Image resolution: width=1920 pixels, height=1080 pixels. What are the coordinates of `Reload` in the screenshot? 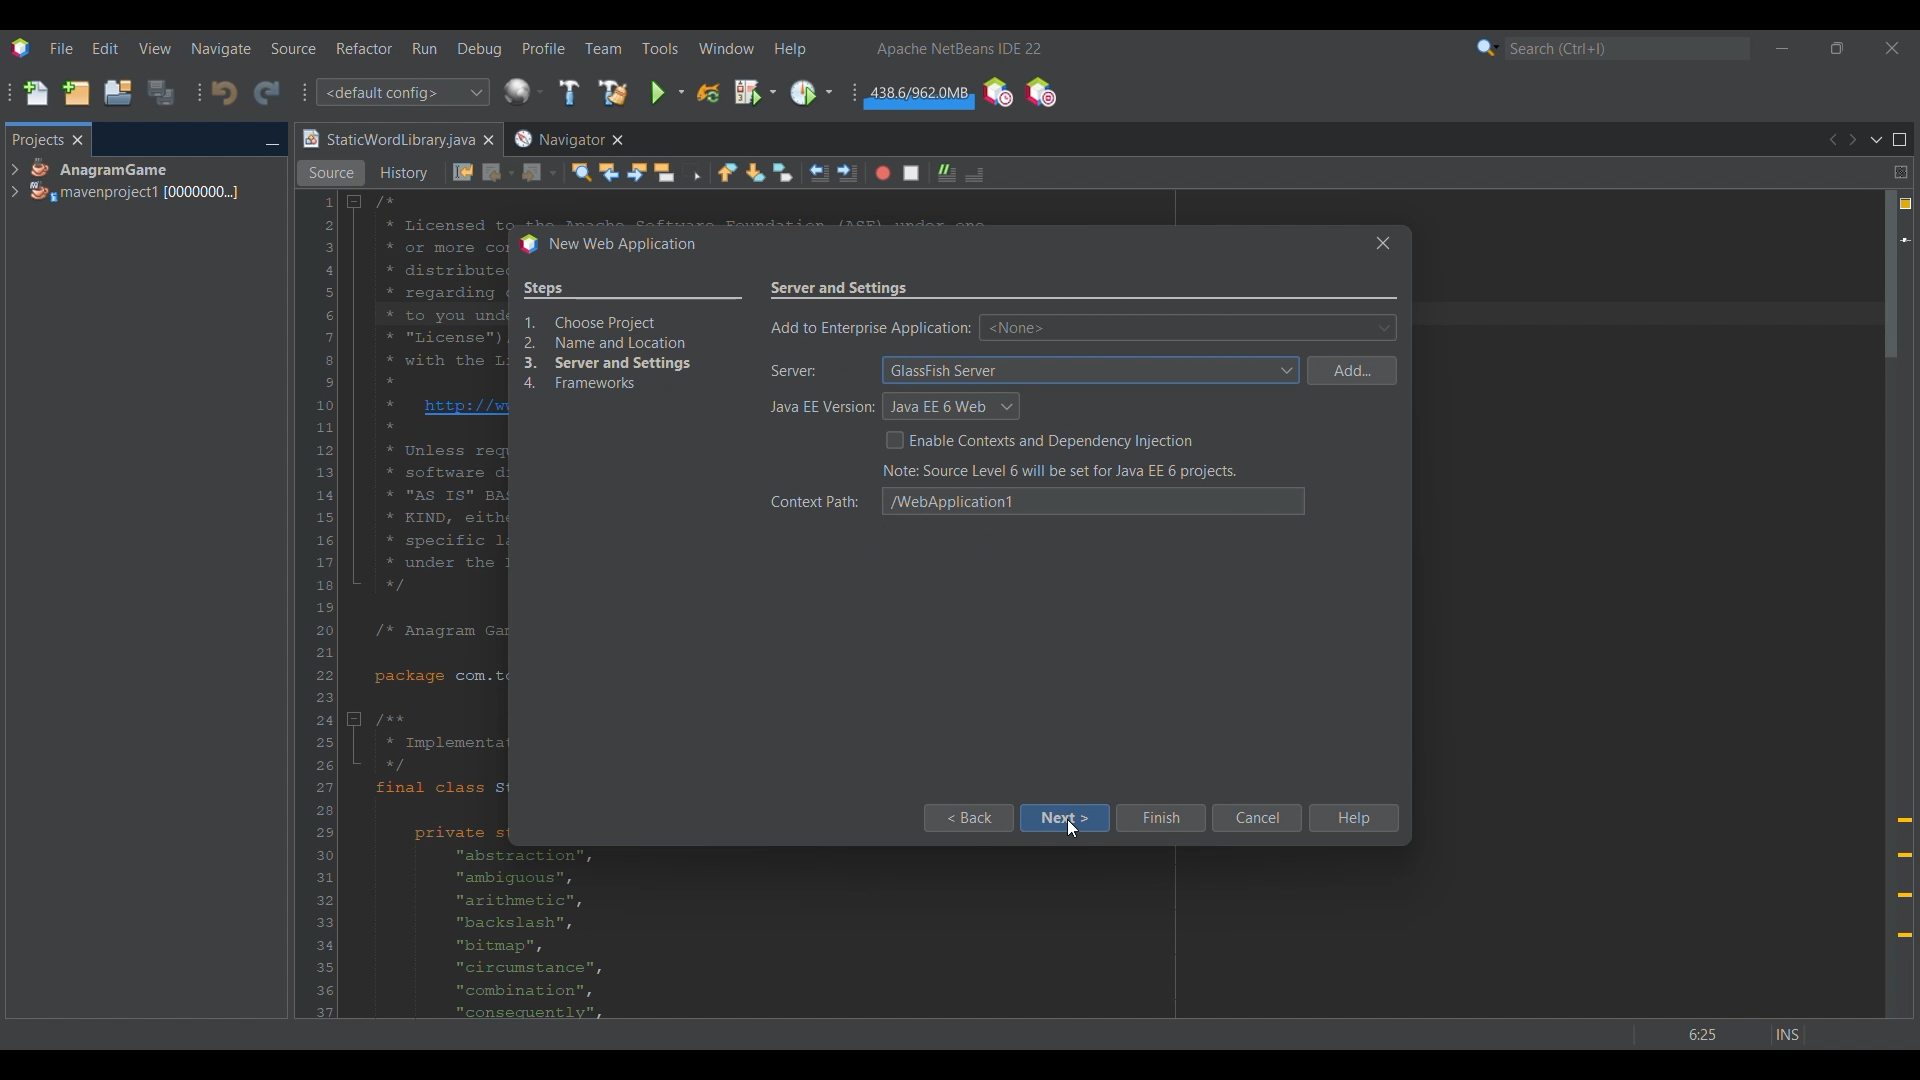 It's located at (708, 93).